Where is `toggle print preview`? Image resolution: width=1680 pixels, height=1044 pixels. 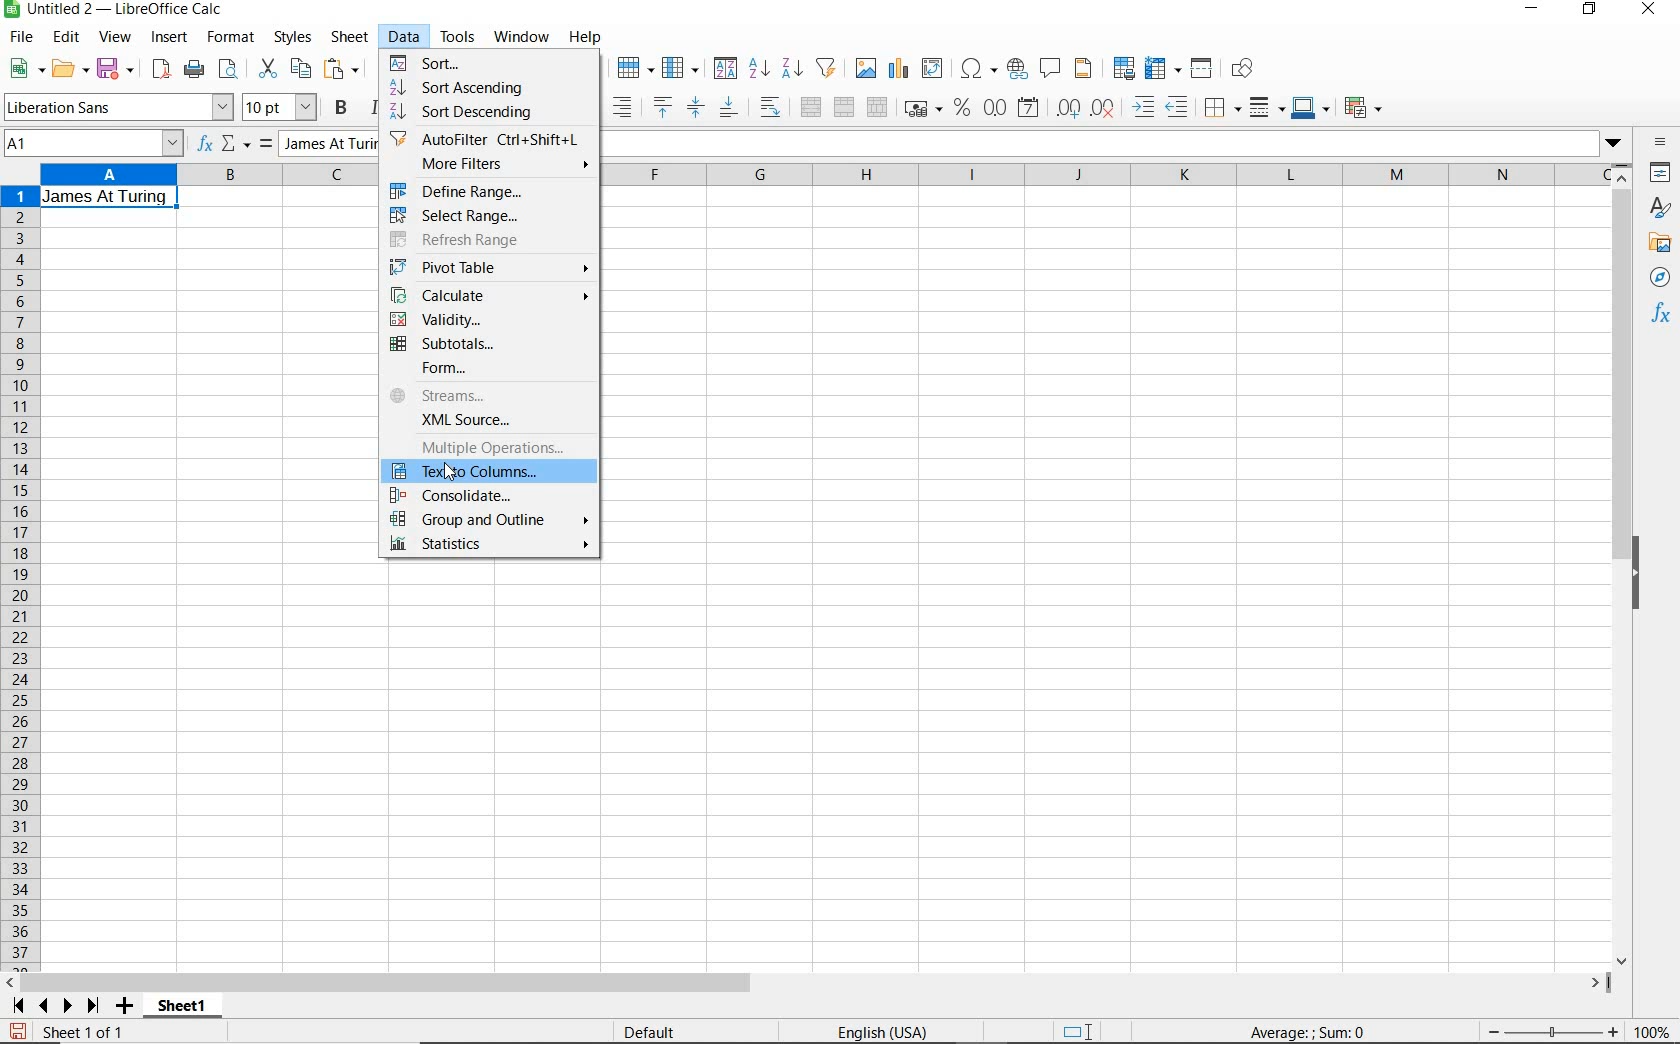 toggle print preview is located at coordinates (232, 71).